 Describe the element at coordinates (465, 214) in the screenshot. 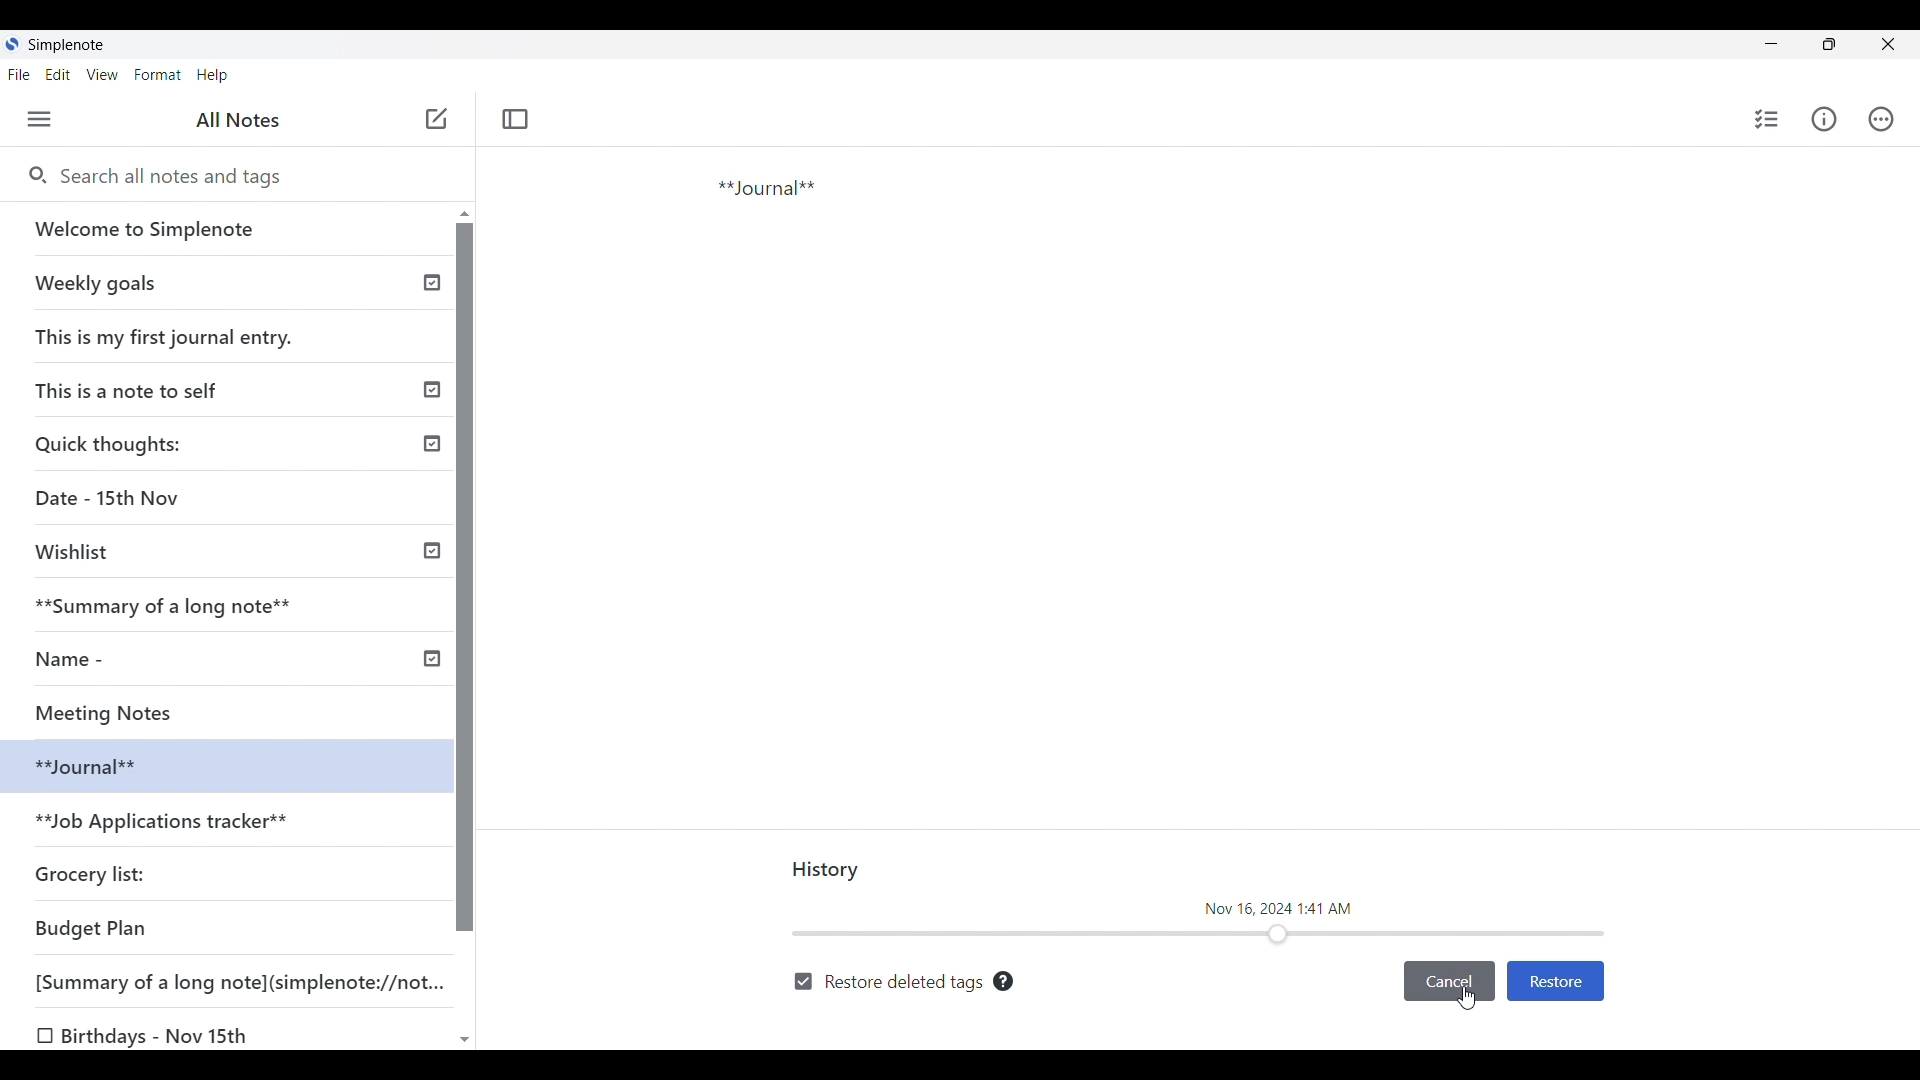

I see `Quick slide to top` at that location.